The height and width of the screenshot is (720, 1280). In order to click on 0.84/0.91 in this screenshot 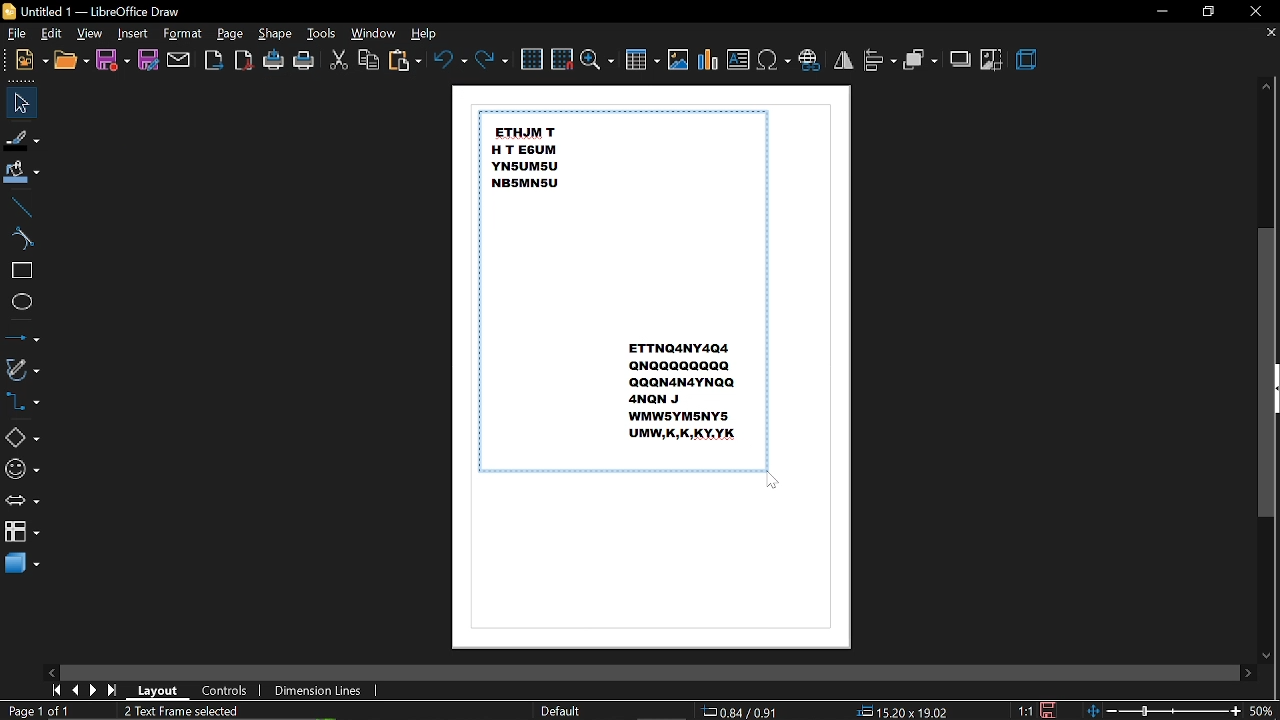, I will do `click(742, 711)`.